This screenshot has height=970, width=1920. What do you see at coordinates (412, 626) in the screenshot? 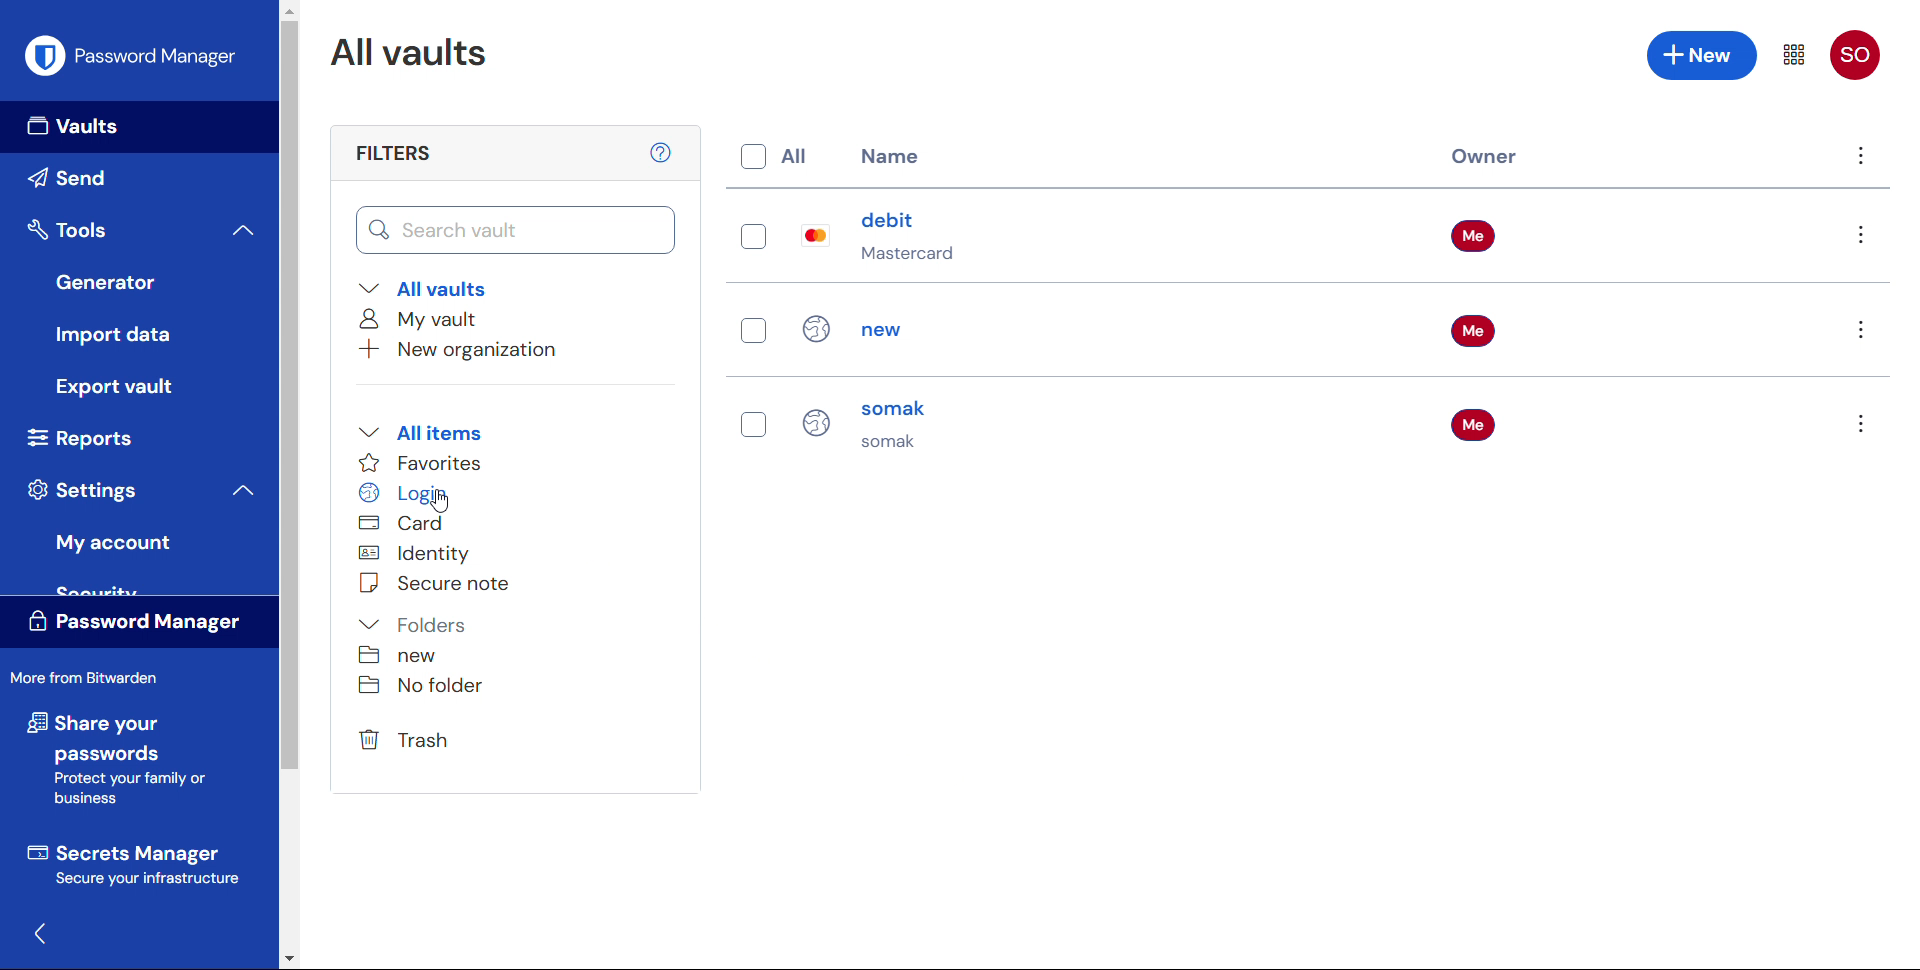
I see `Folders ` at bounding box center [412, 626].